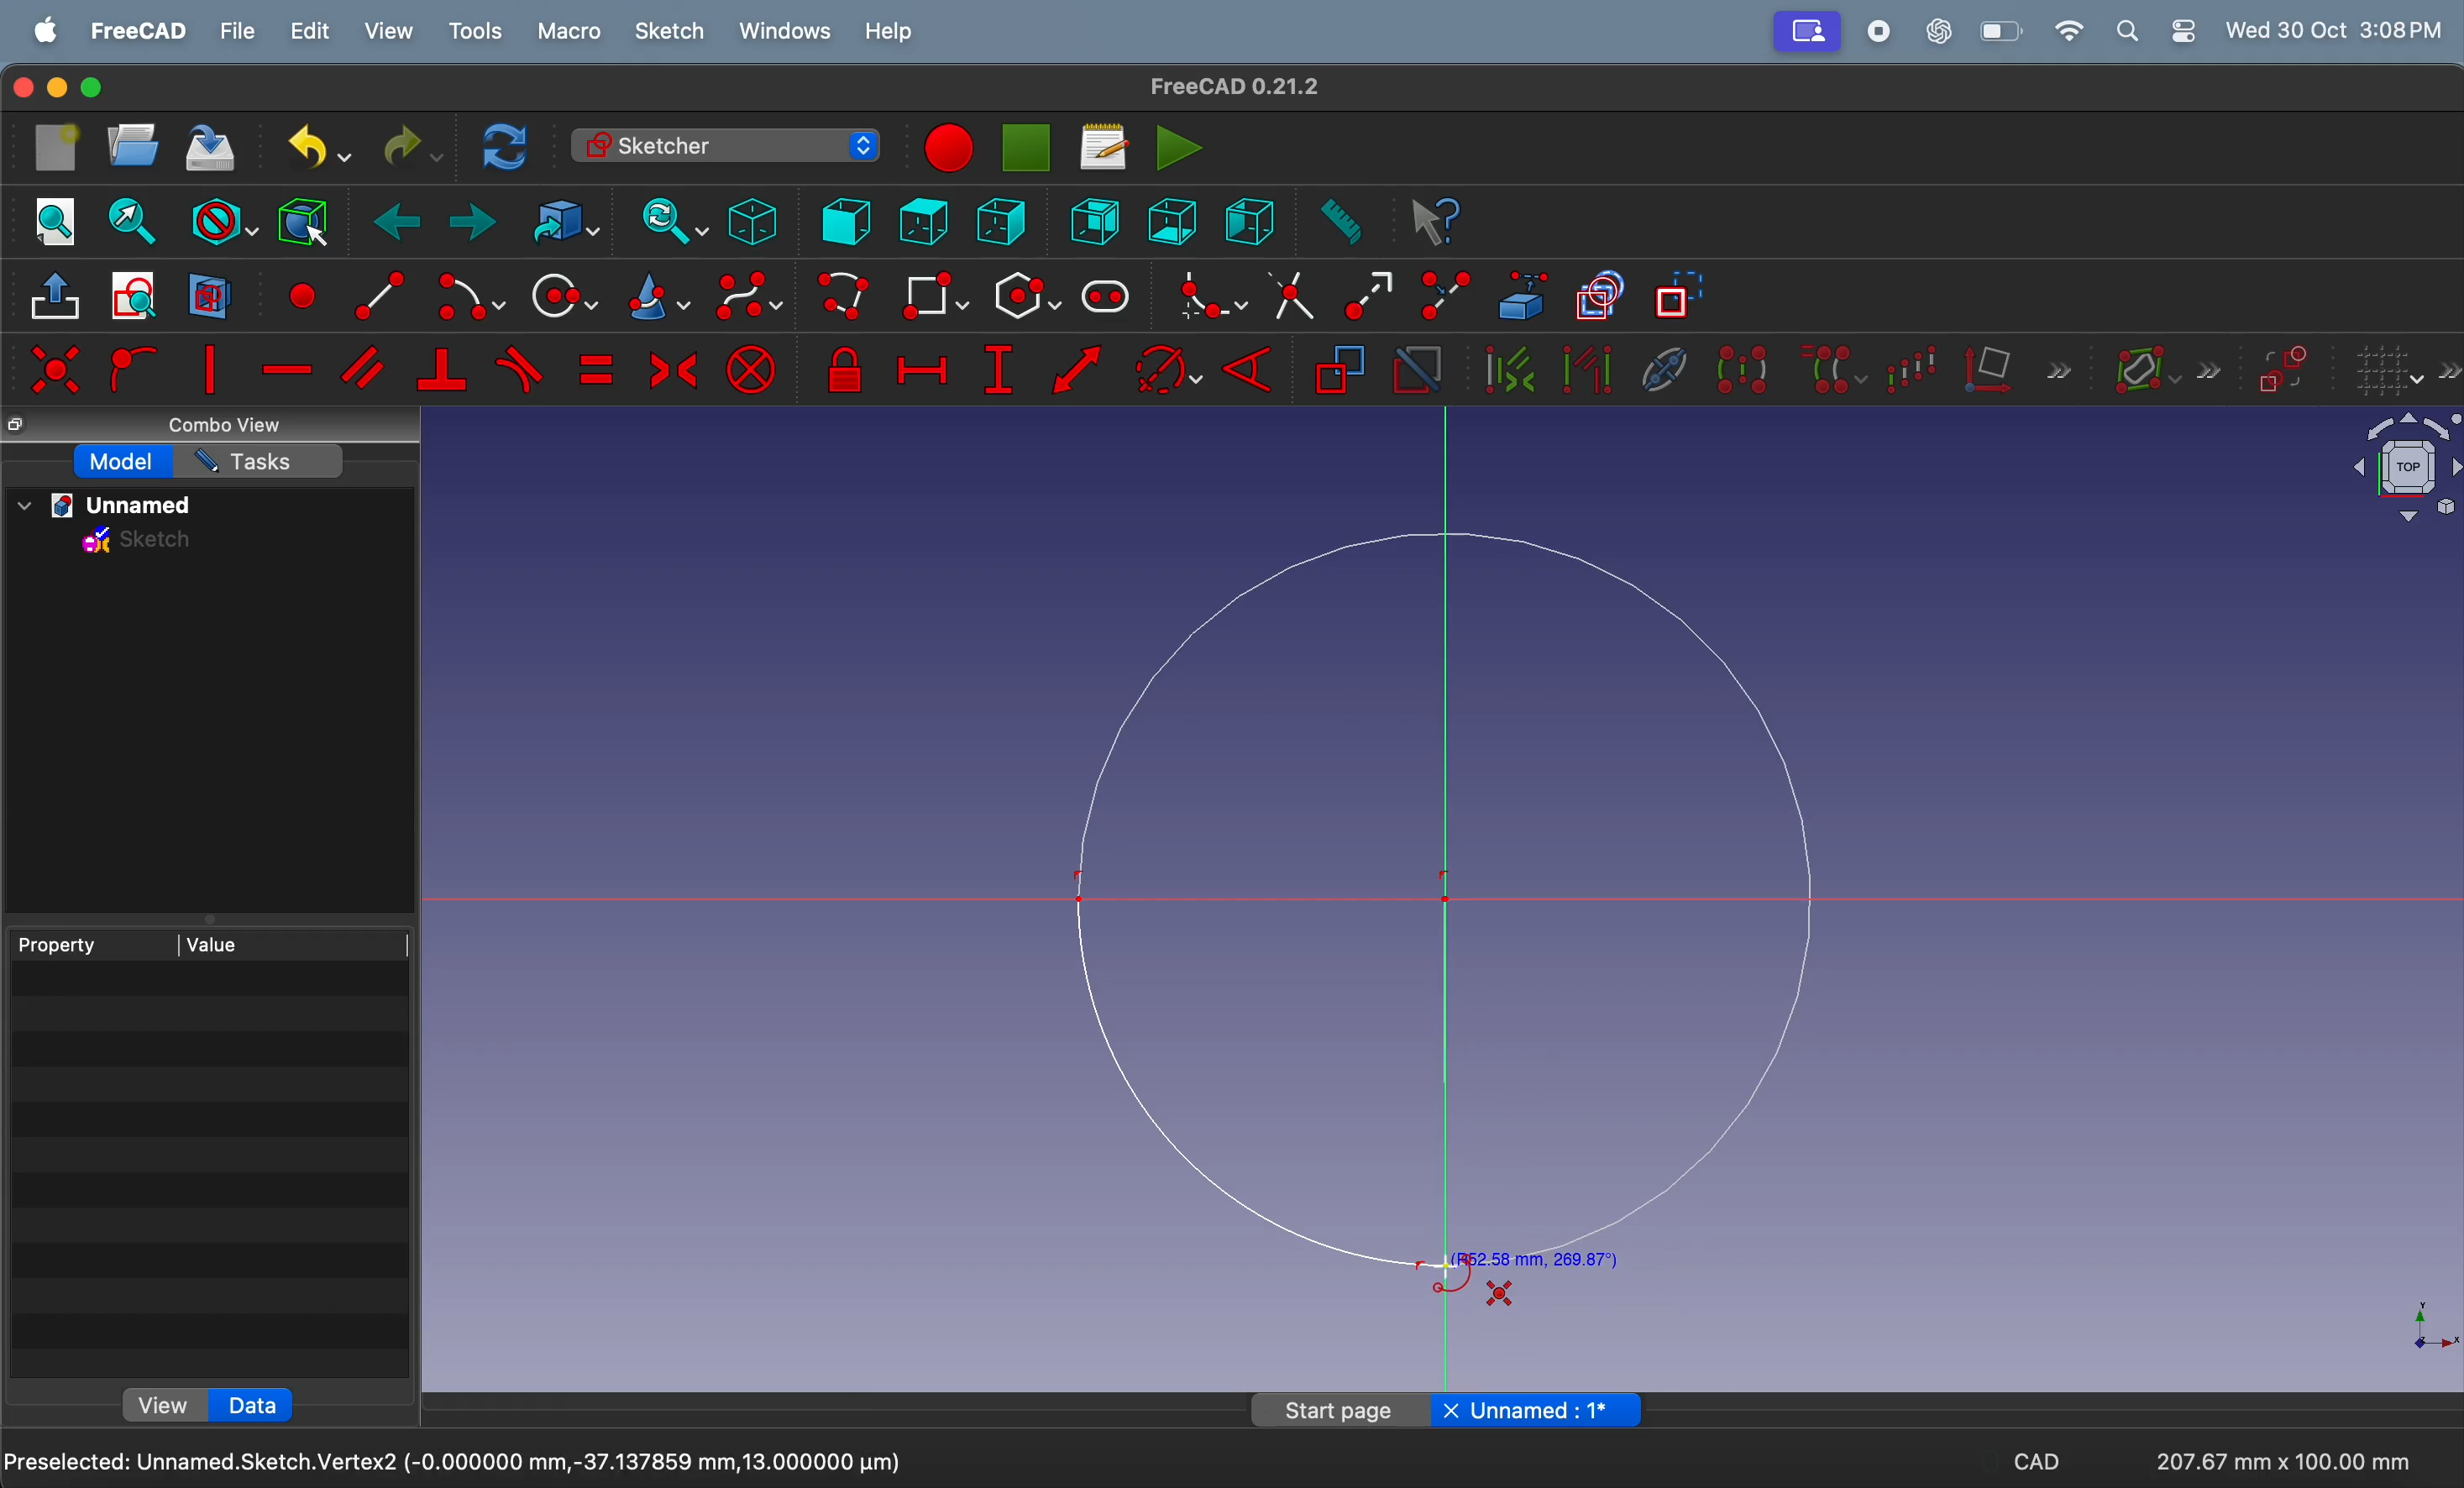  What do you see at coordinates (935, 295) in the screenshot?
I see `create rectangle` at bounding box center [935, 295].